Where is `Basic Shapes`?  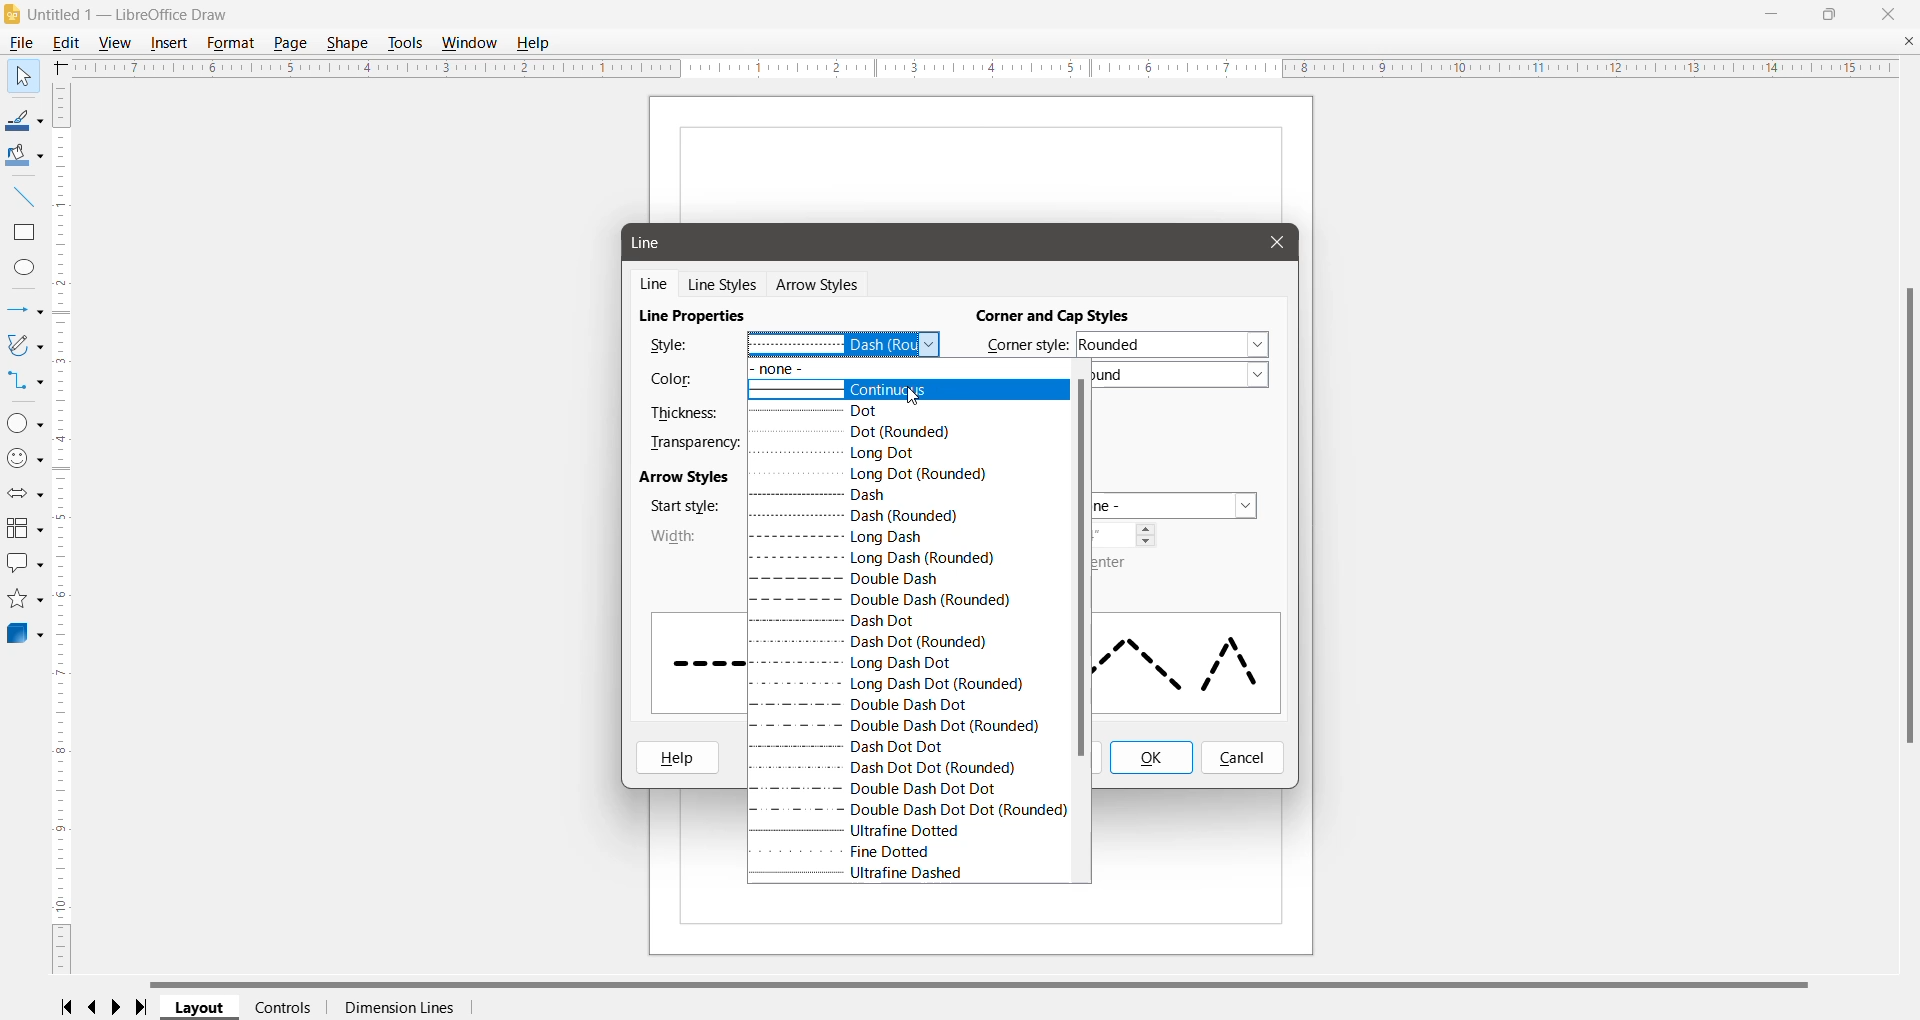
Basic Shapes is located at coordinates (25, 423).